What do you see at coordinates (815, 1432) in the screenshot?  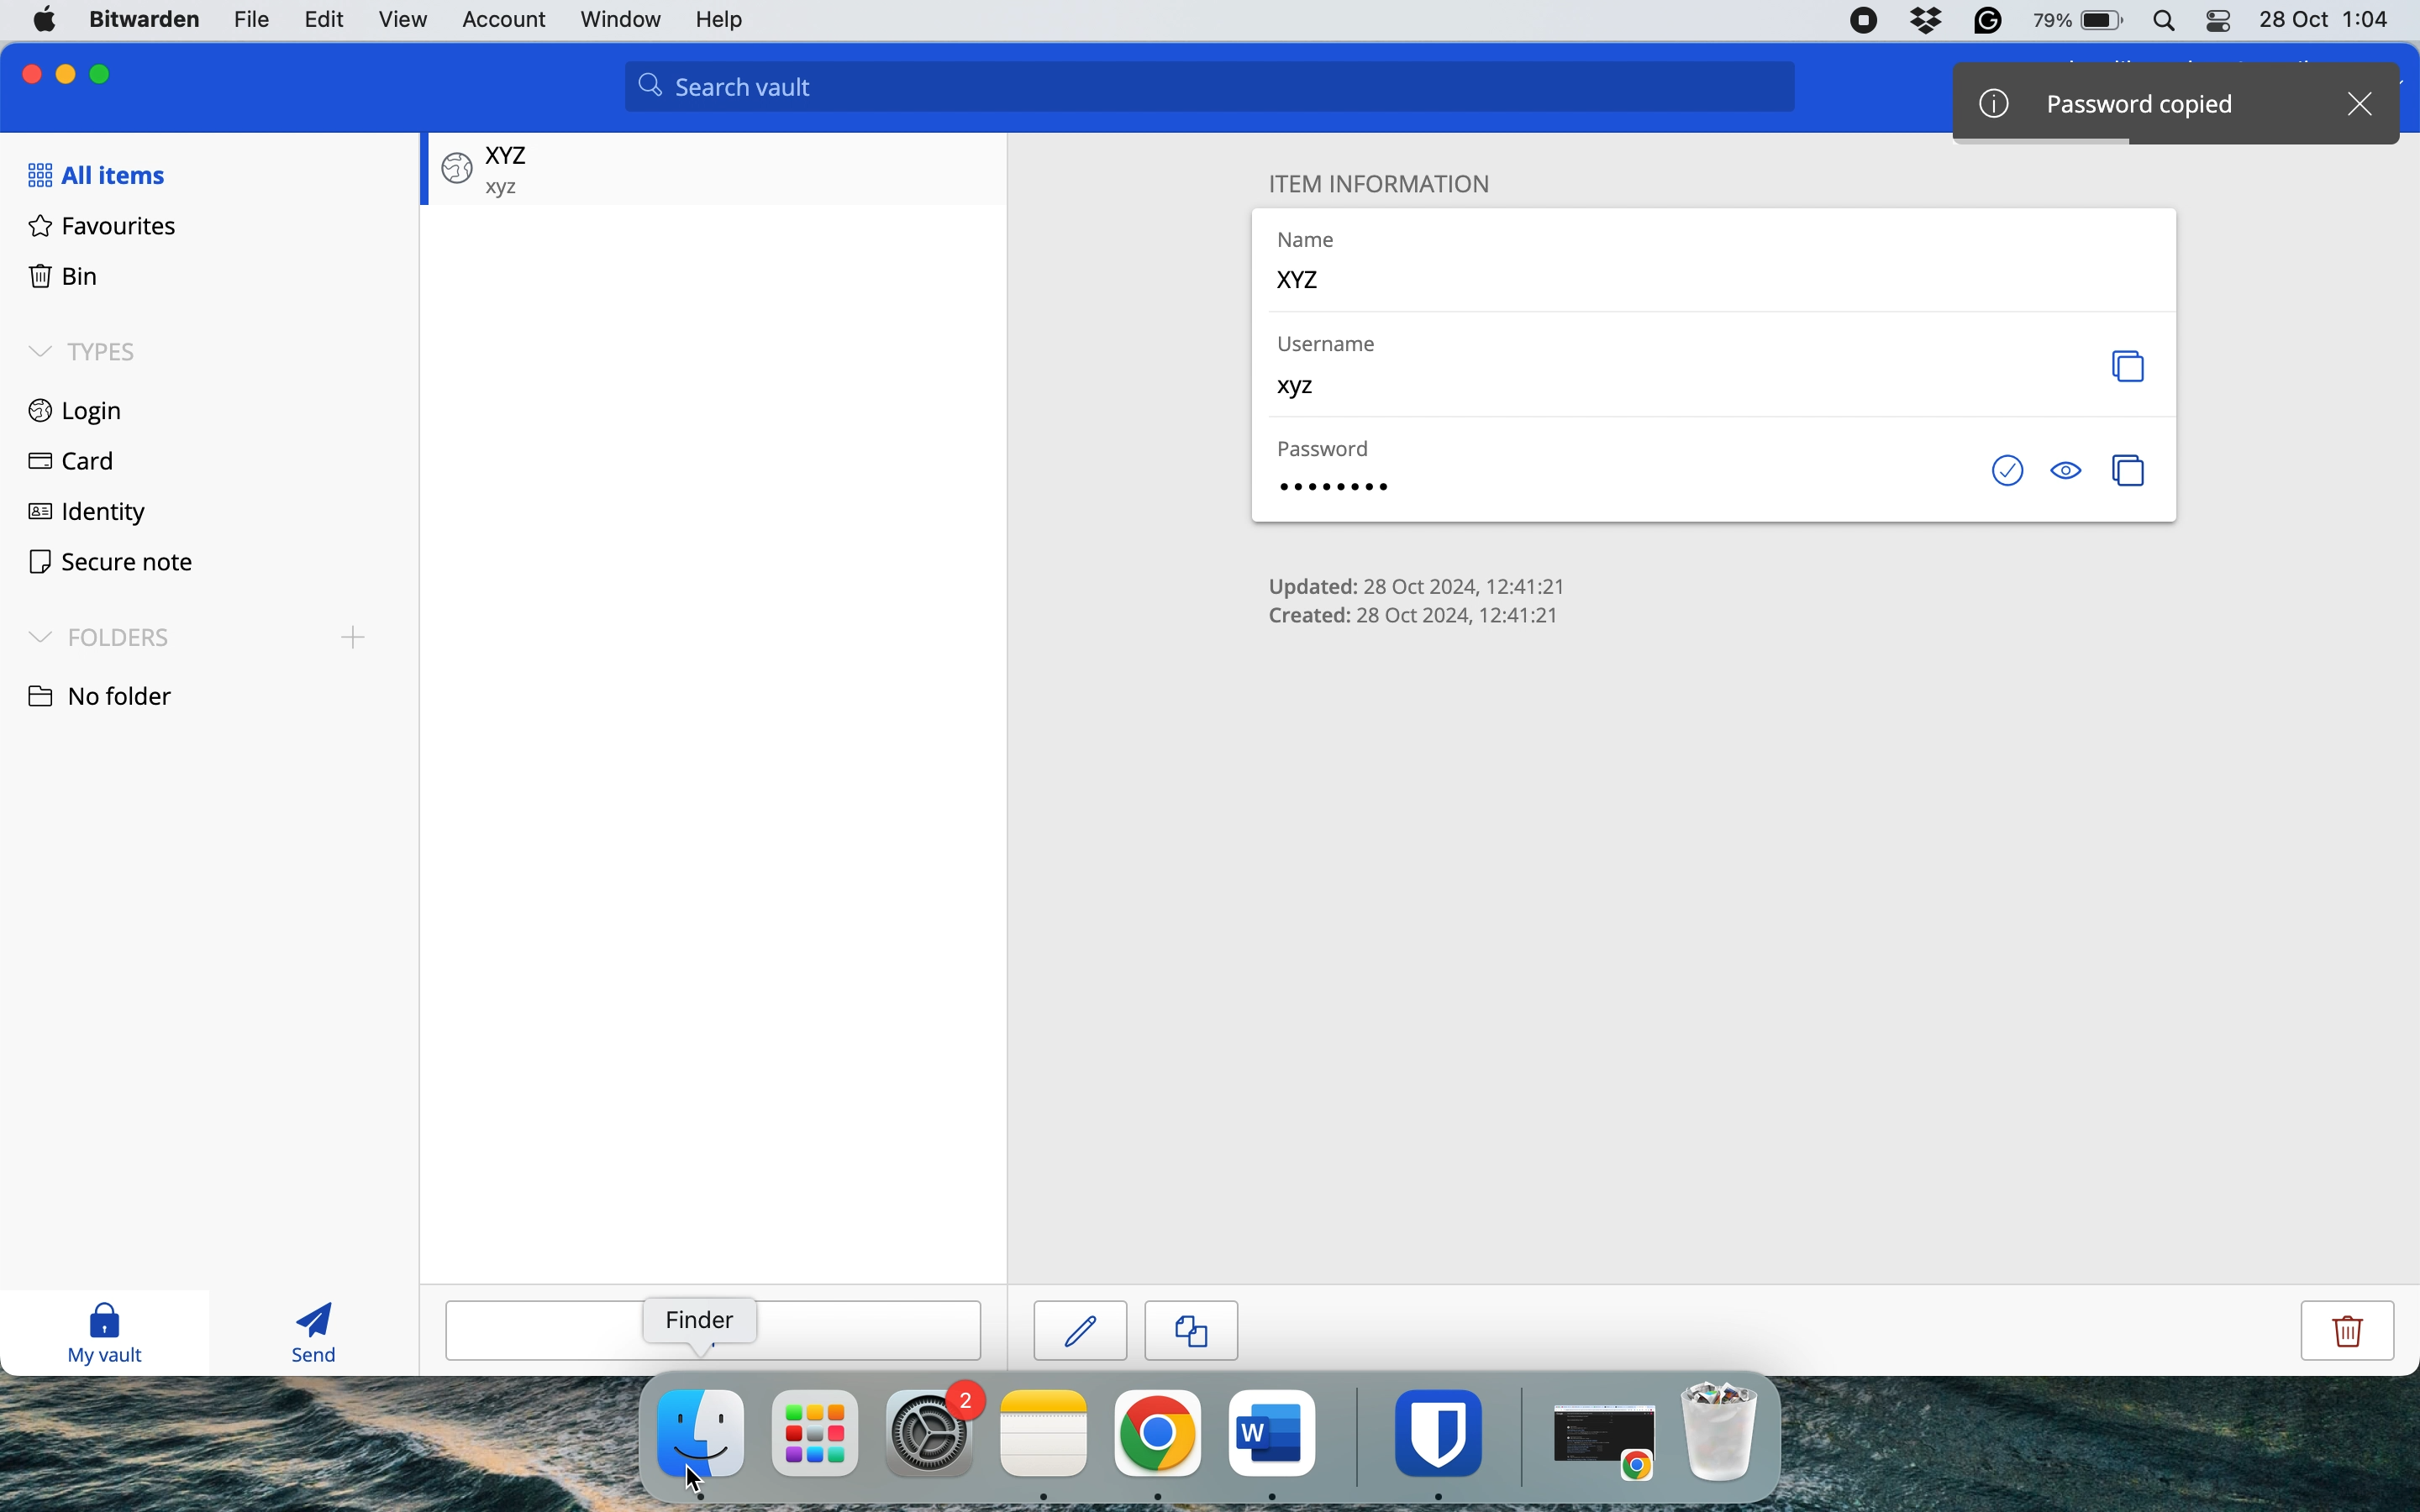 I see `launchpad` at bounding box center [815, 1432].